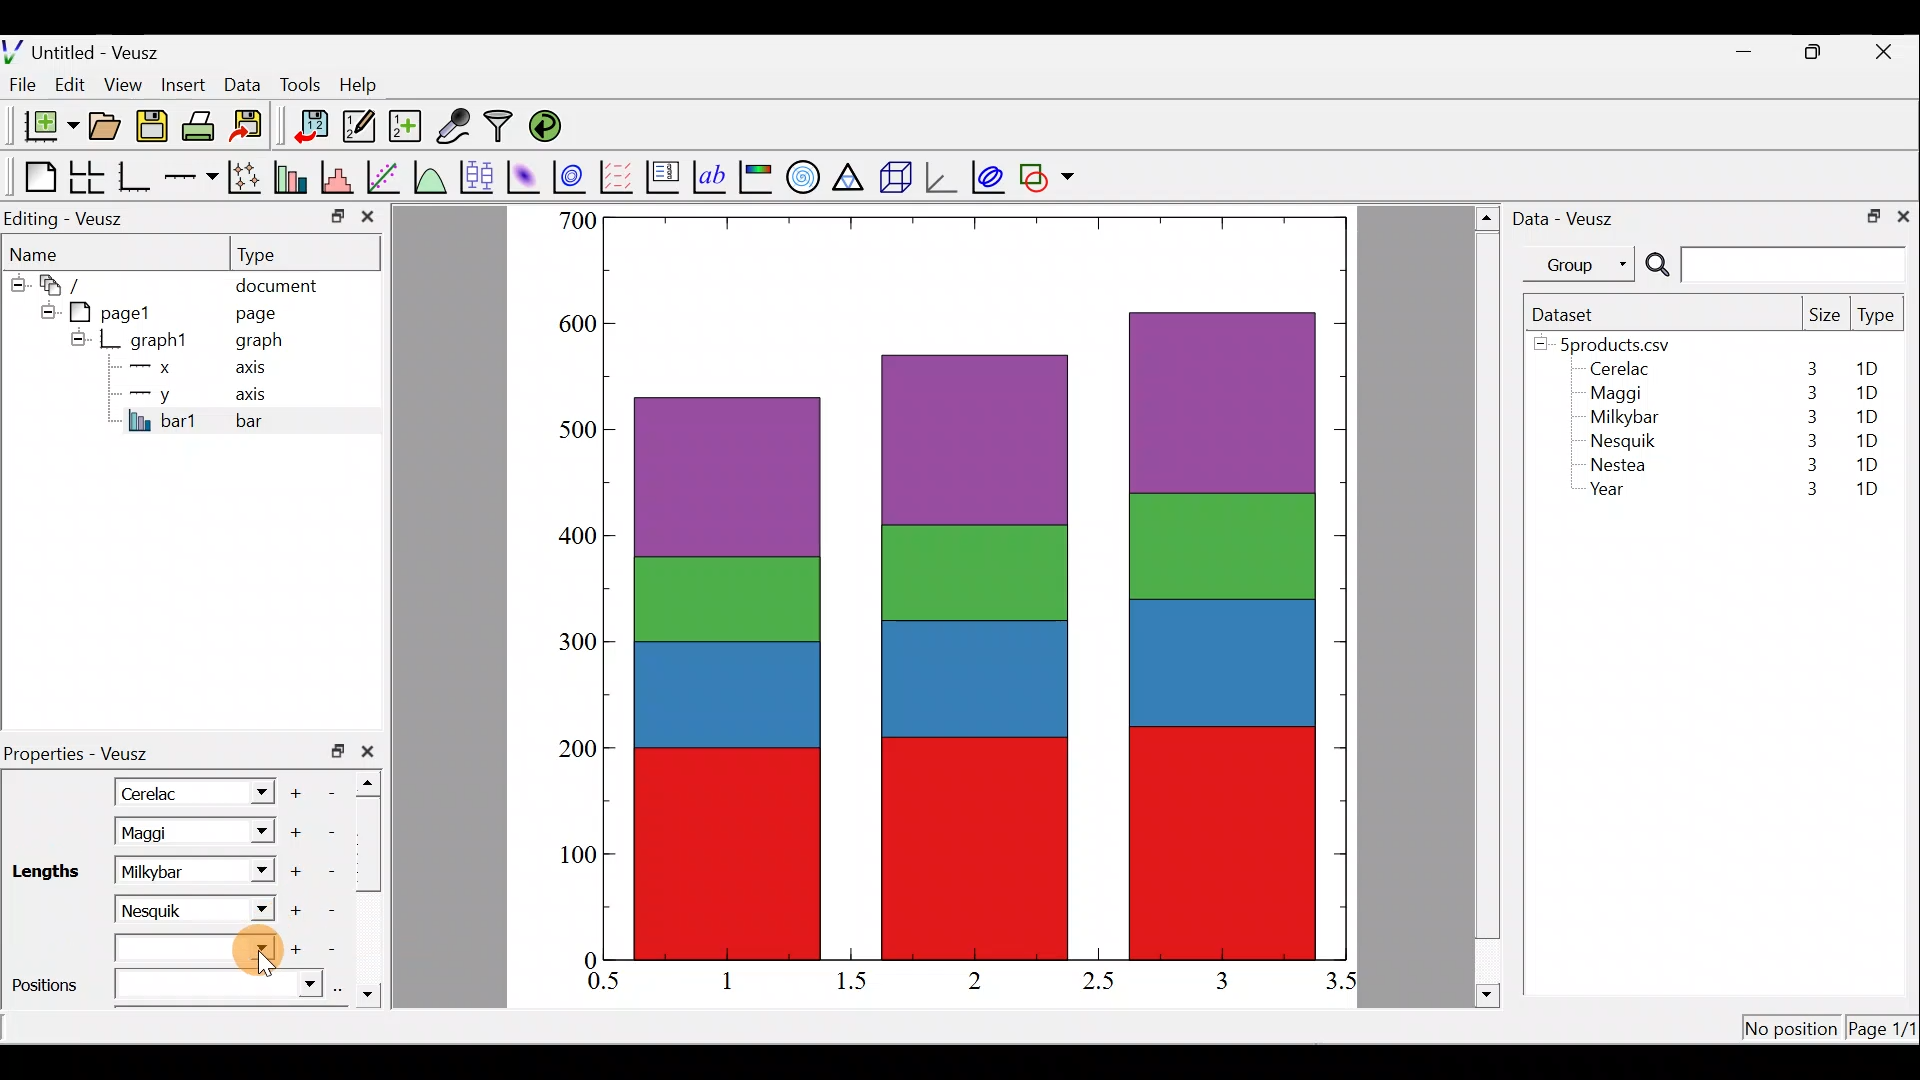  Describe the element at coordinates (1808, 440) in the screenshot. I see `3` at that location.